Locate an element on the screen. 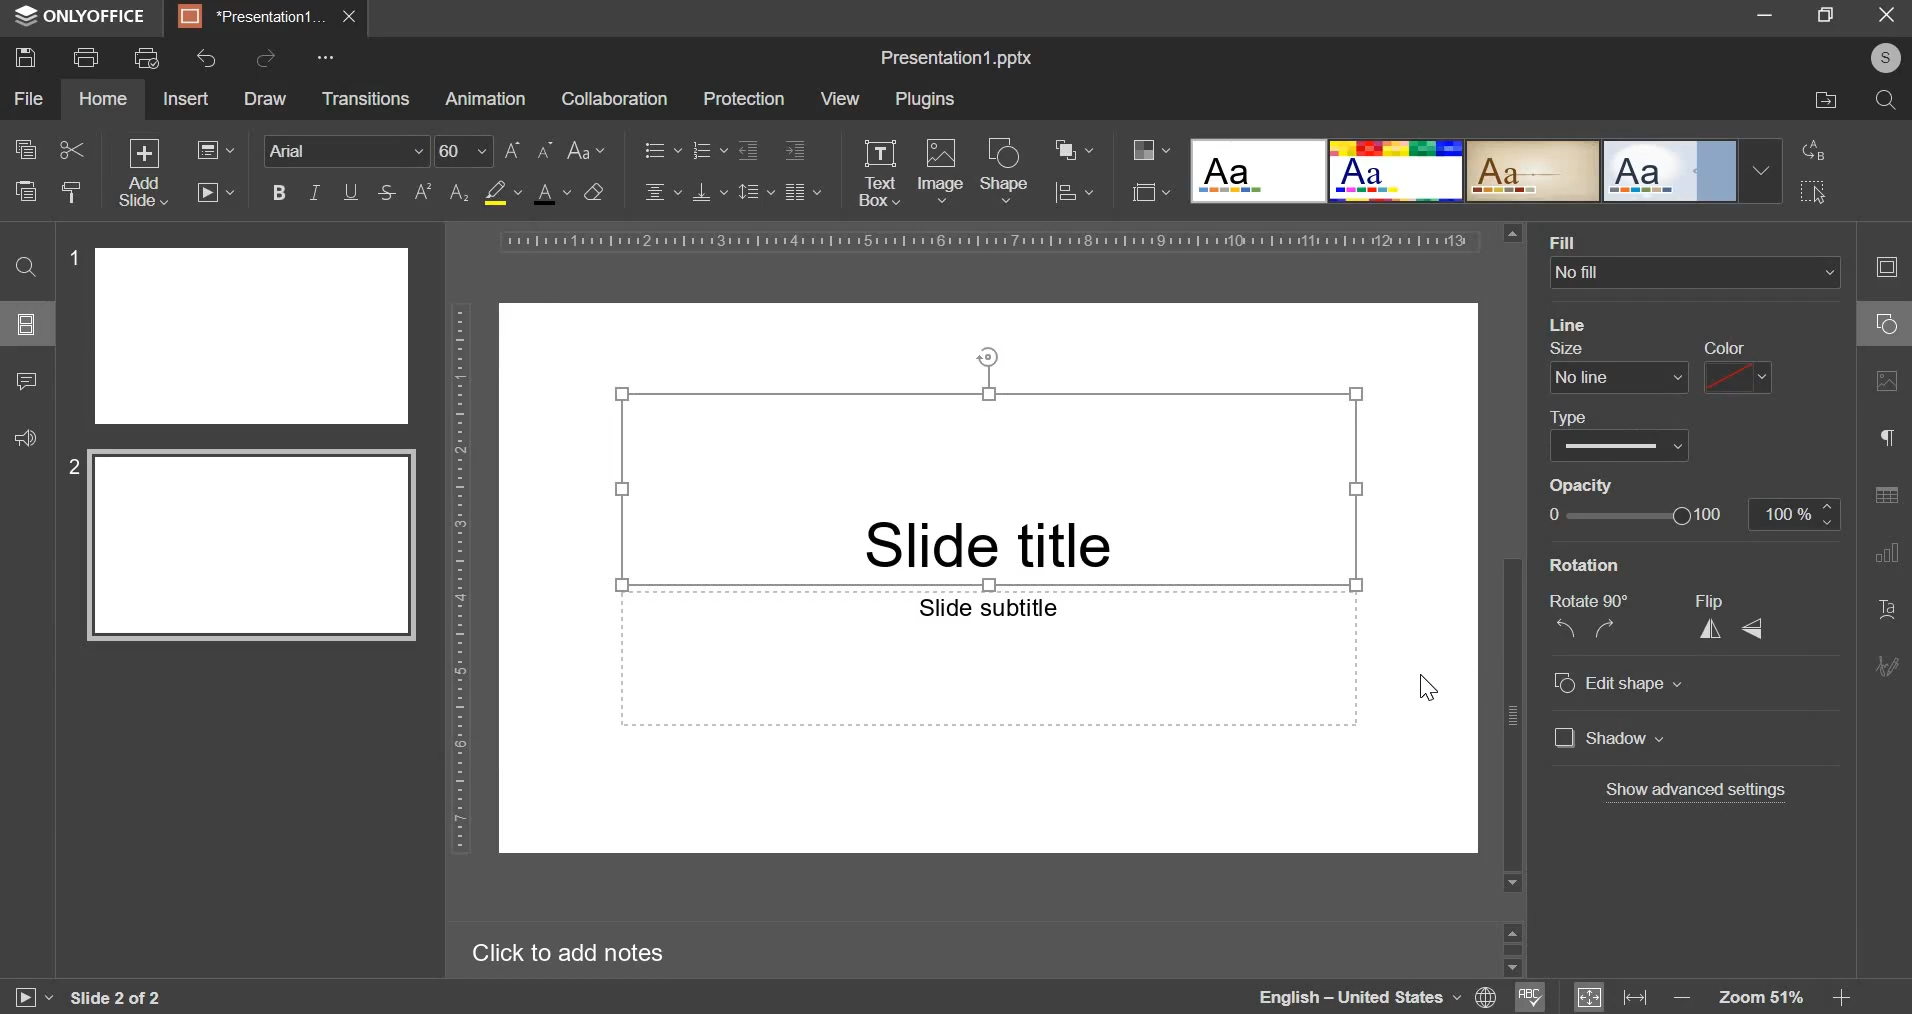 Image resolution: width=1912 pixels, height=1014 pixels. chart settings is located at coordinates (1887, 552).